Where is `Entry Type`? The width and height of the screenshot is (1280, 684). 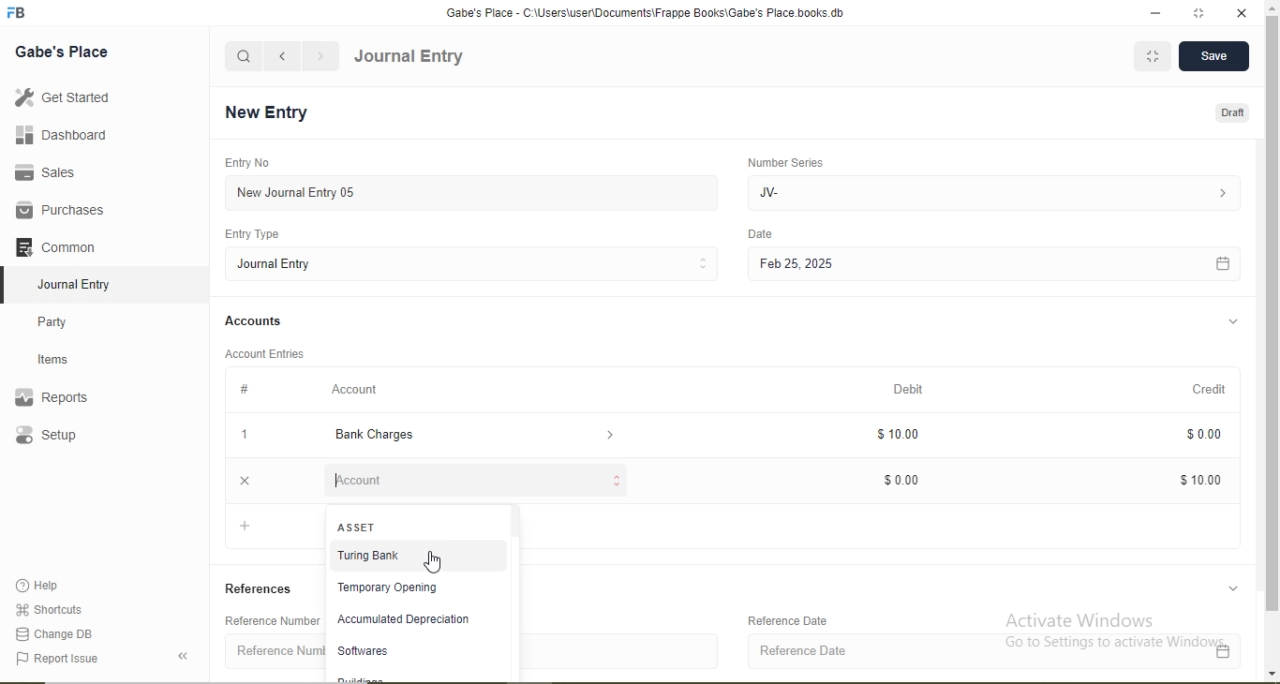
Entry Type is located at coordinates (254, 234).